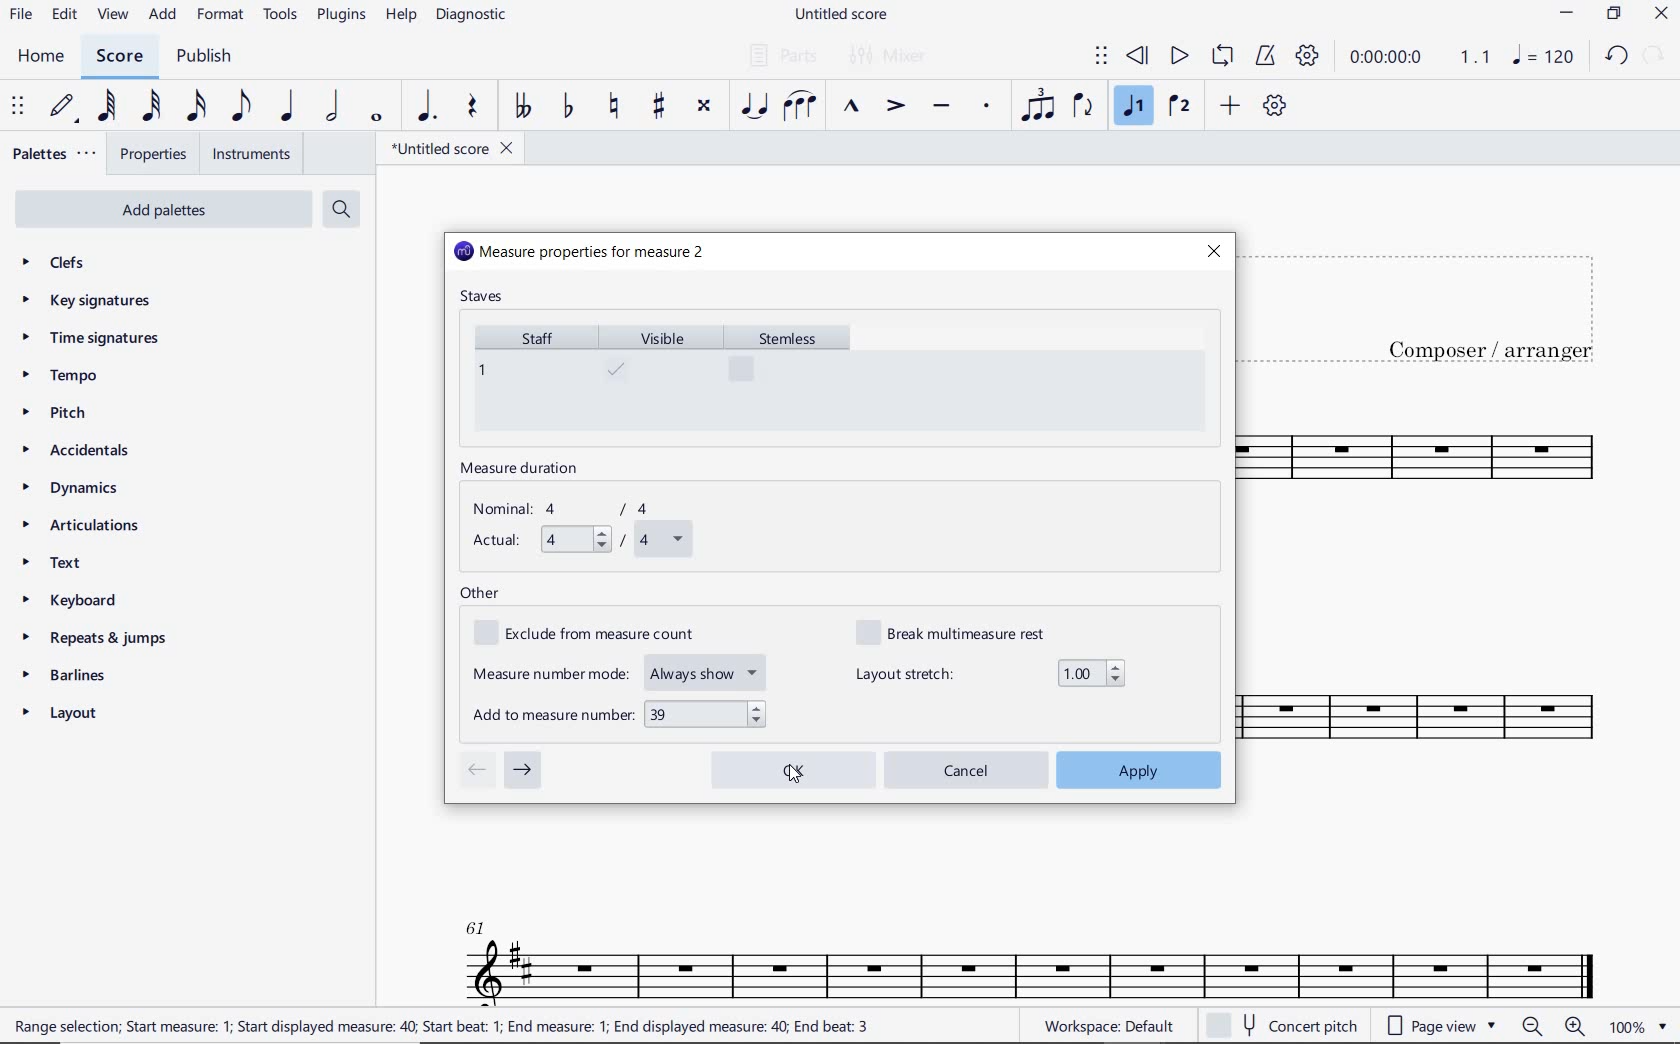  What do you see at coordinates (522, 106) in the screenshot?
I see `TOGGLE-DOUBLE FLAT` at bounding box center [522, 106].